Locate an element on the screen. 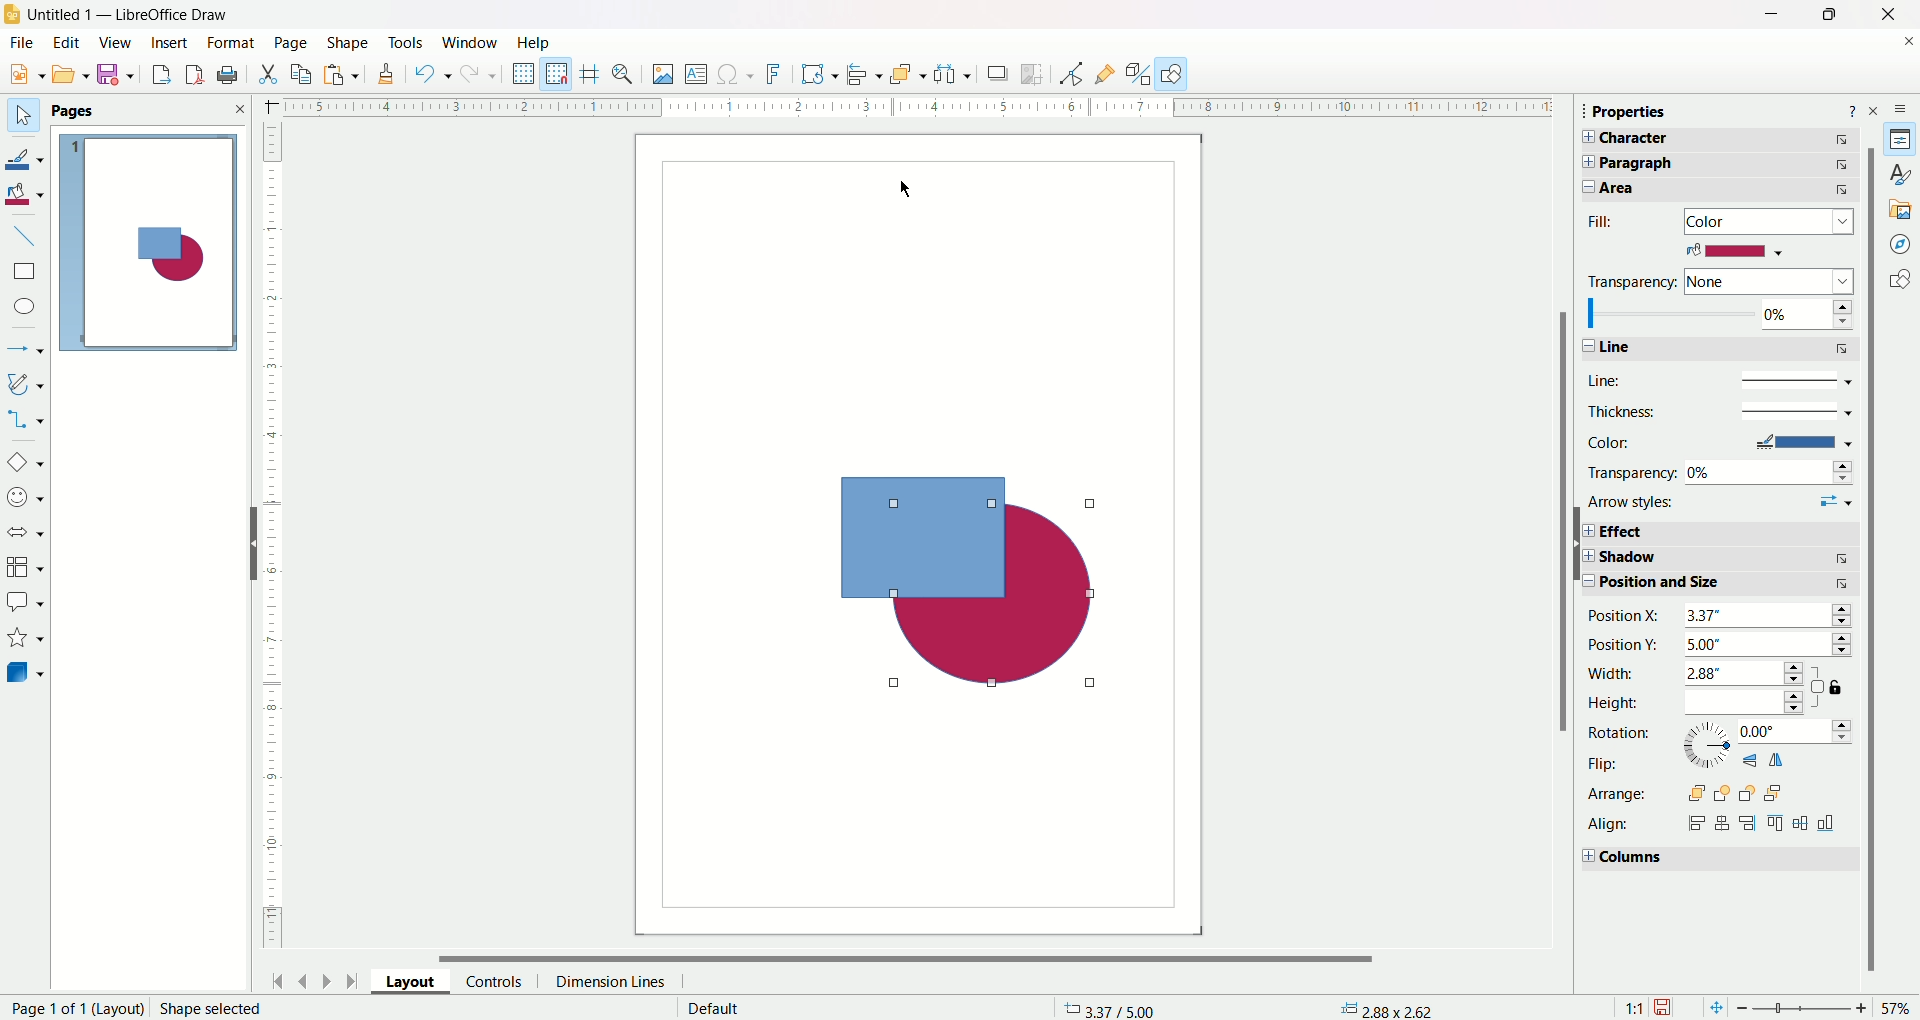  paste is located at coordinates (343, 77).